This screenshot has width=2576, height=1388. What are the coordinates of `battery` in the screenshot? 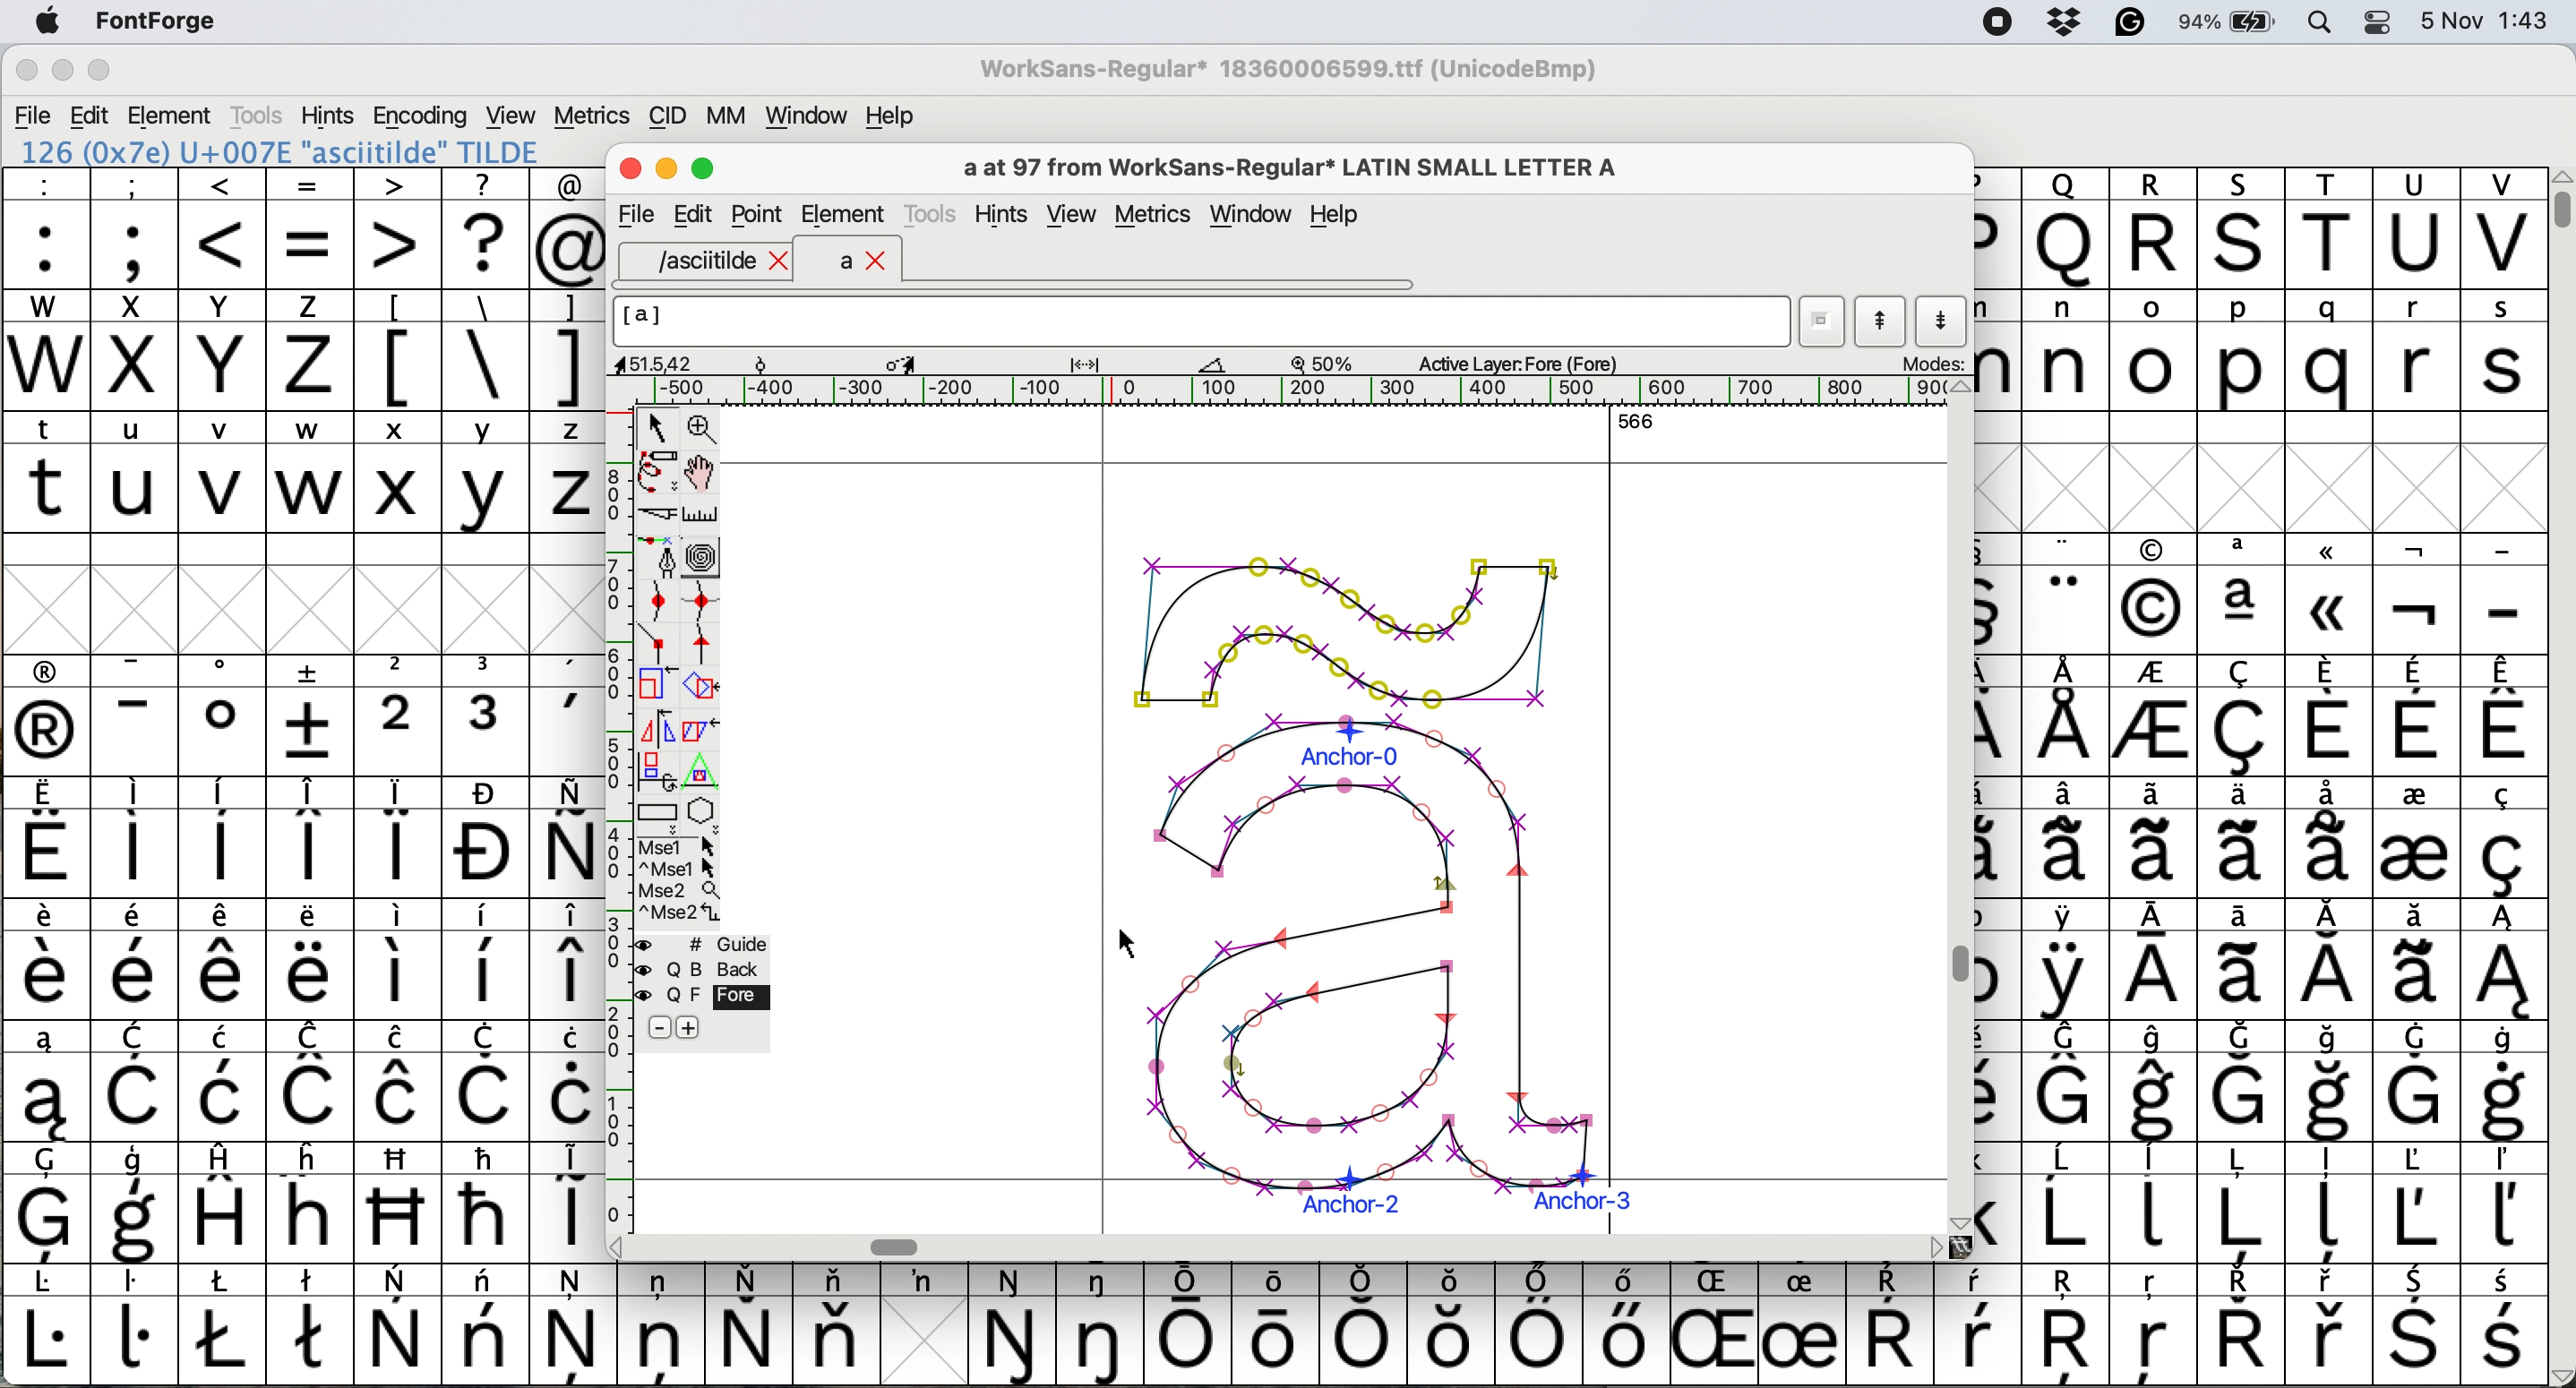 It's located at (2235, 21).